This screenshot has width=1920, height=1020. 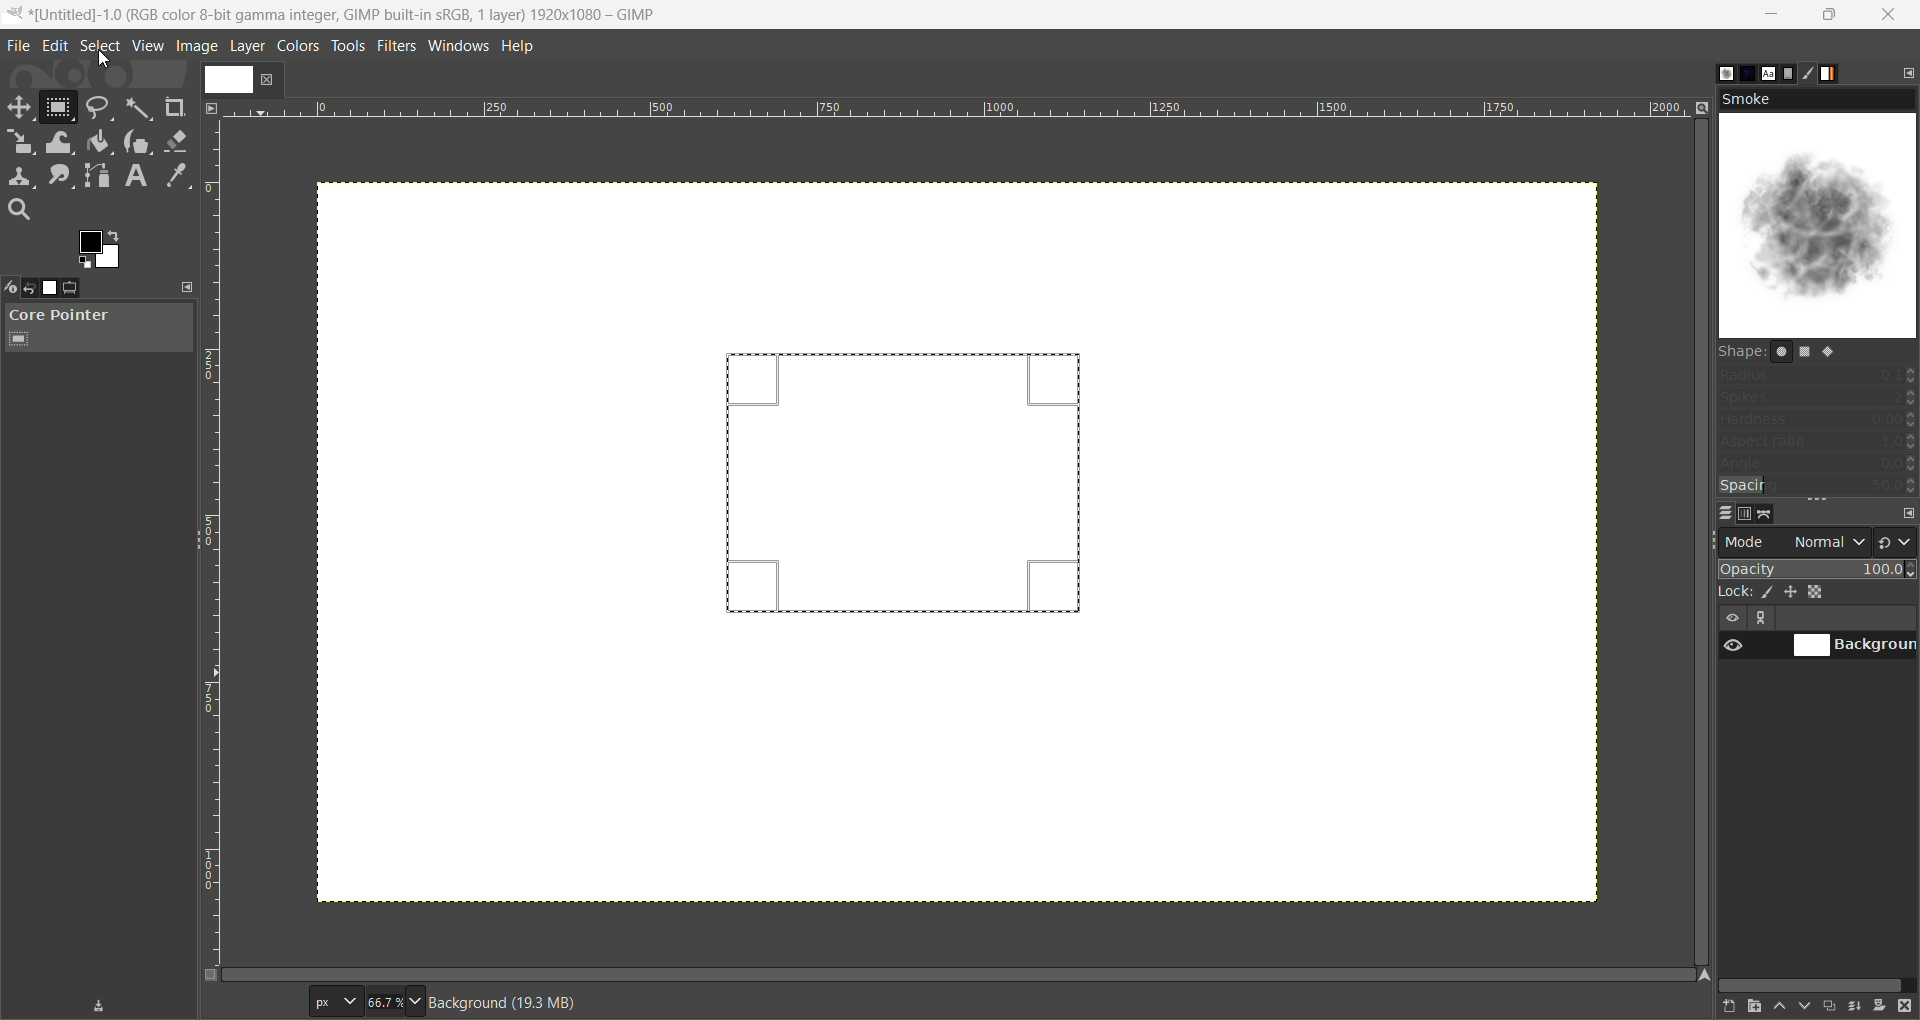 I want to click on scale bar, so click(x=956, y=112).